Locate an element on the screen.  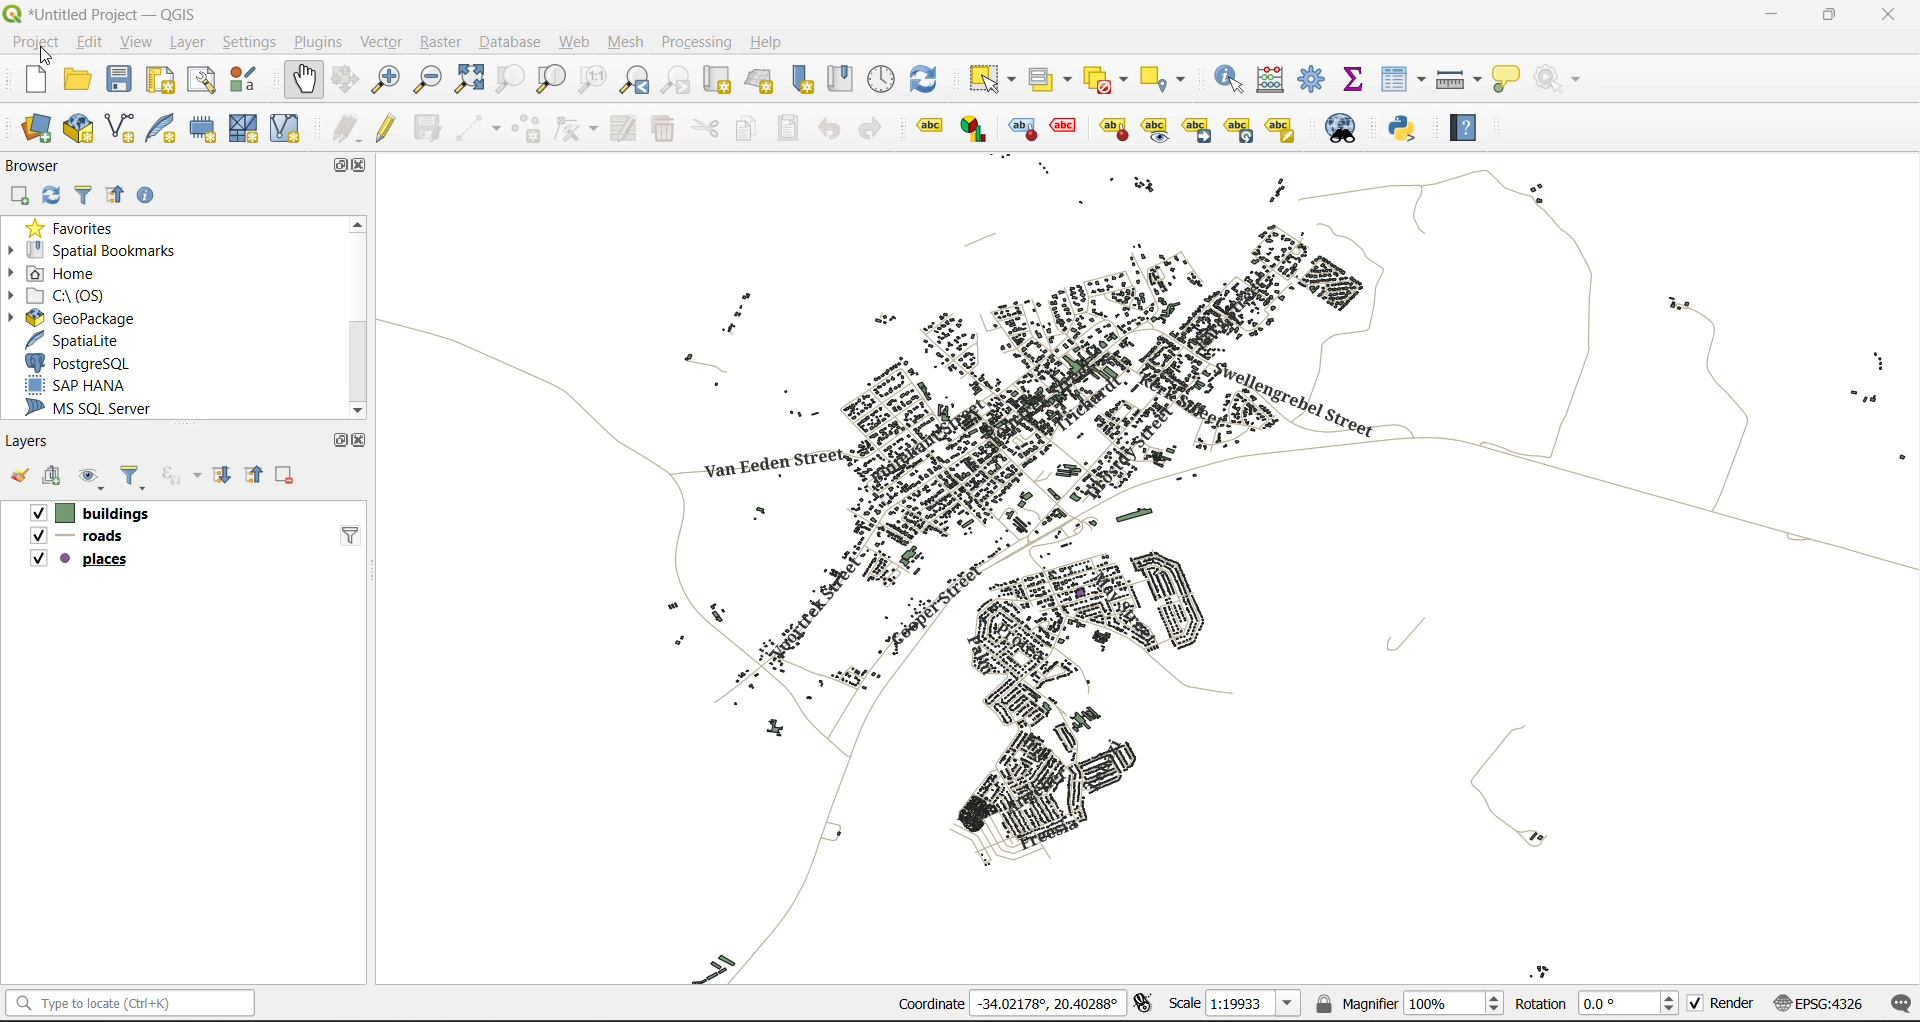
save is located at coordinates (119, 80).